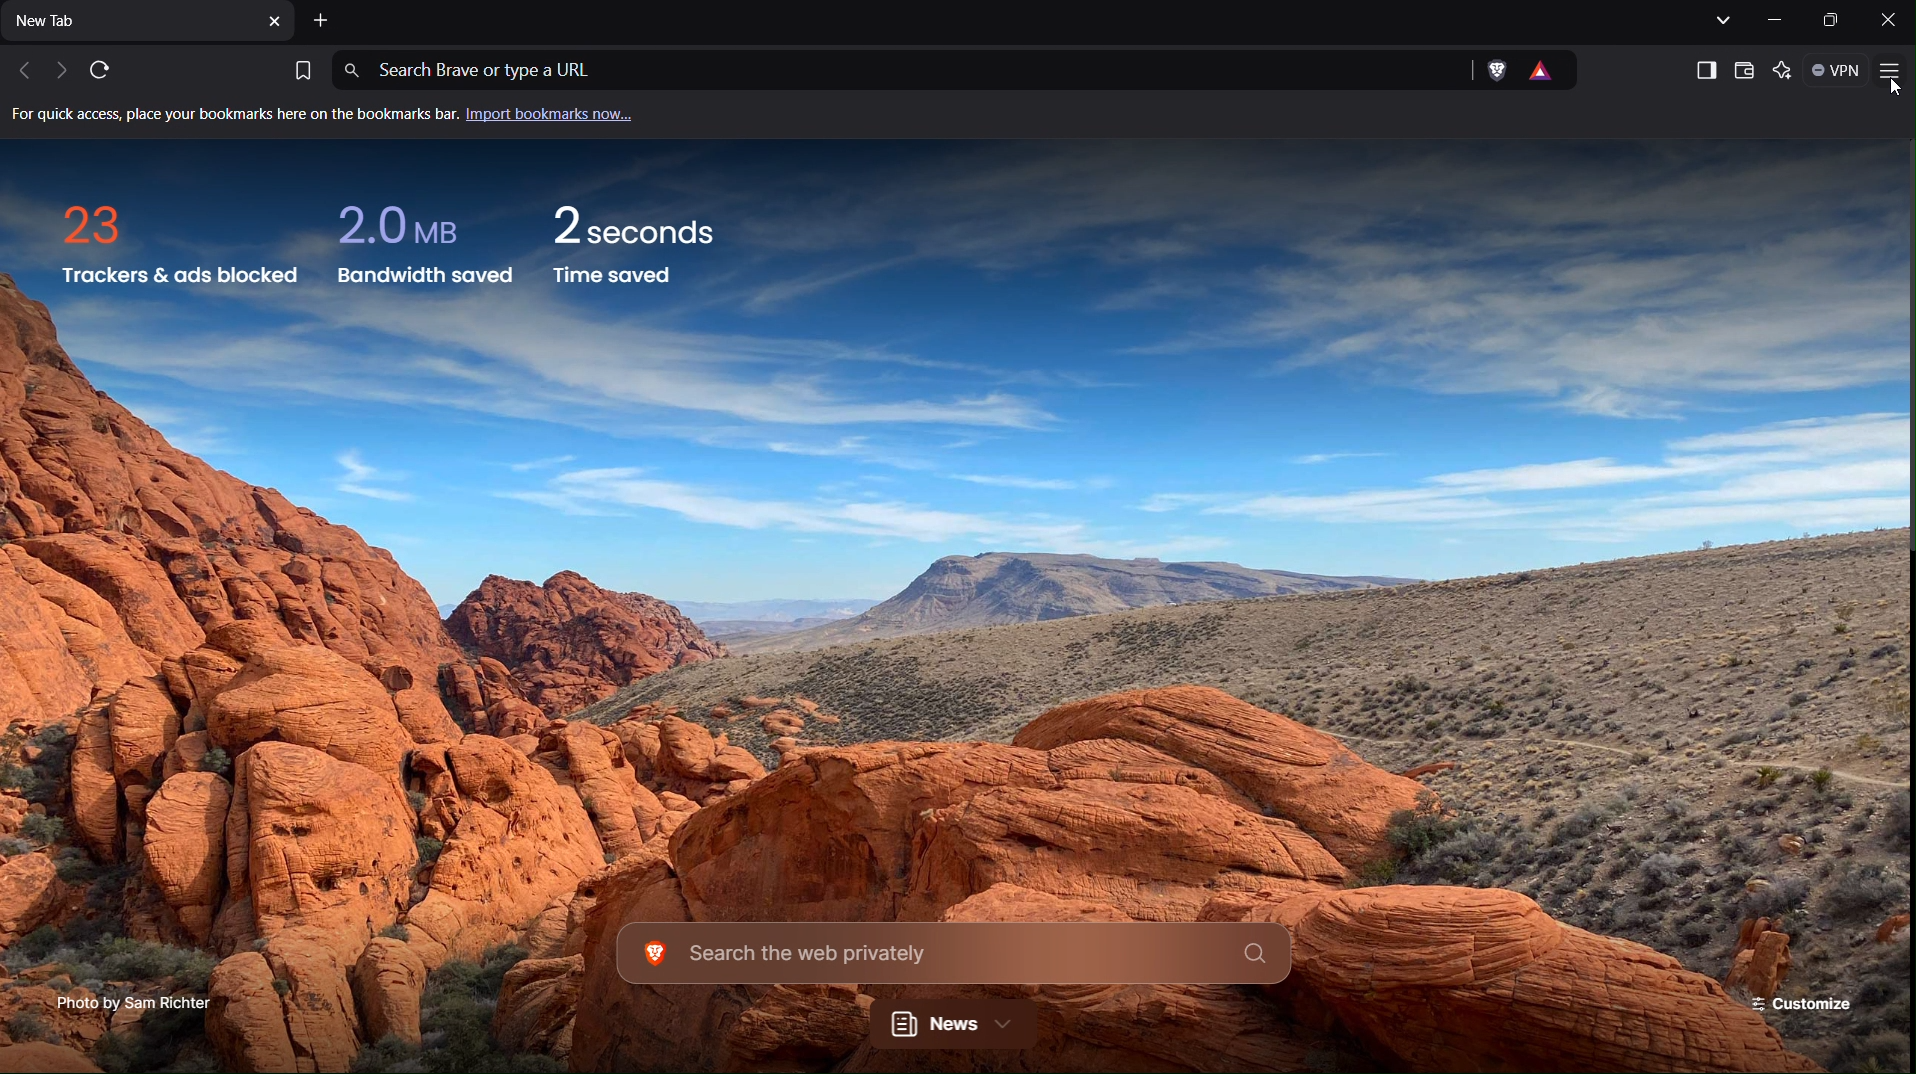 Image resolution: width=1916 pixels, height=1074 pixels. Describe the element at coordinates (1705, 71) in the screenshot. I see `Show sidebar` at that location.